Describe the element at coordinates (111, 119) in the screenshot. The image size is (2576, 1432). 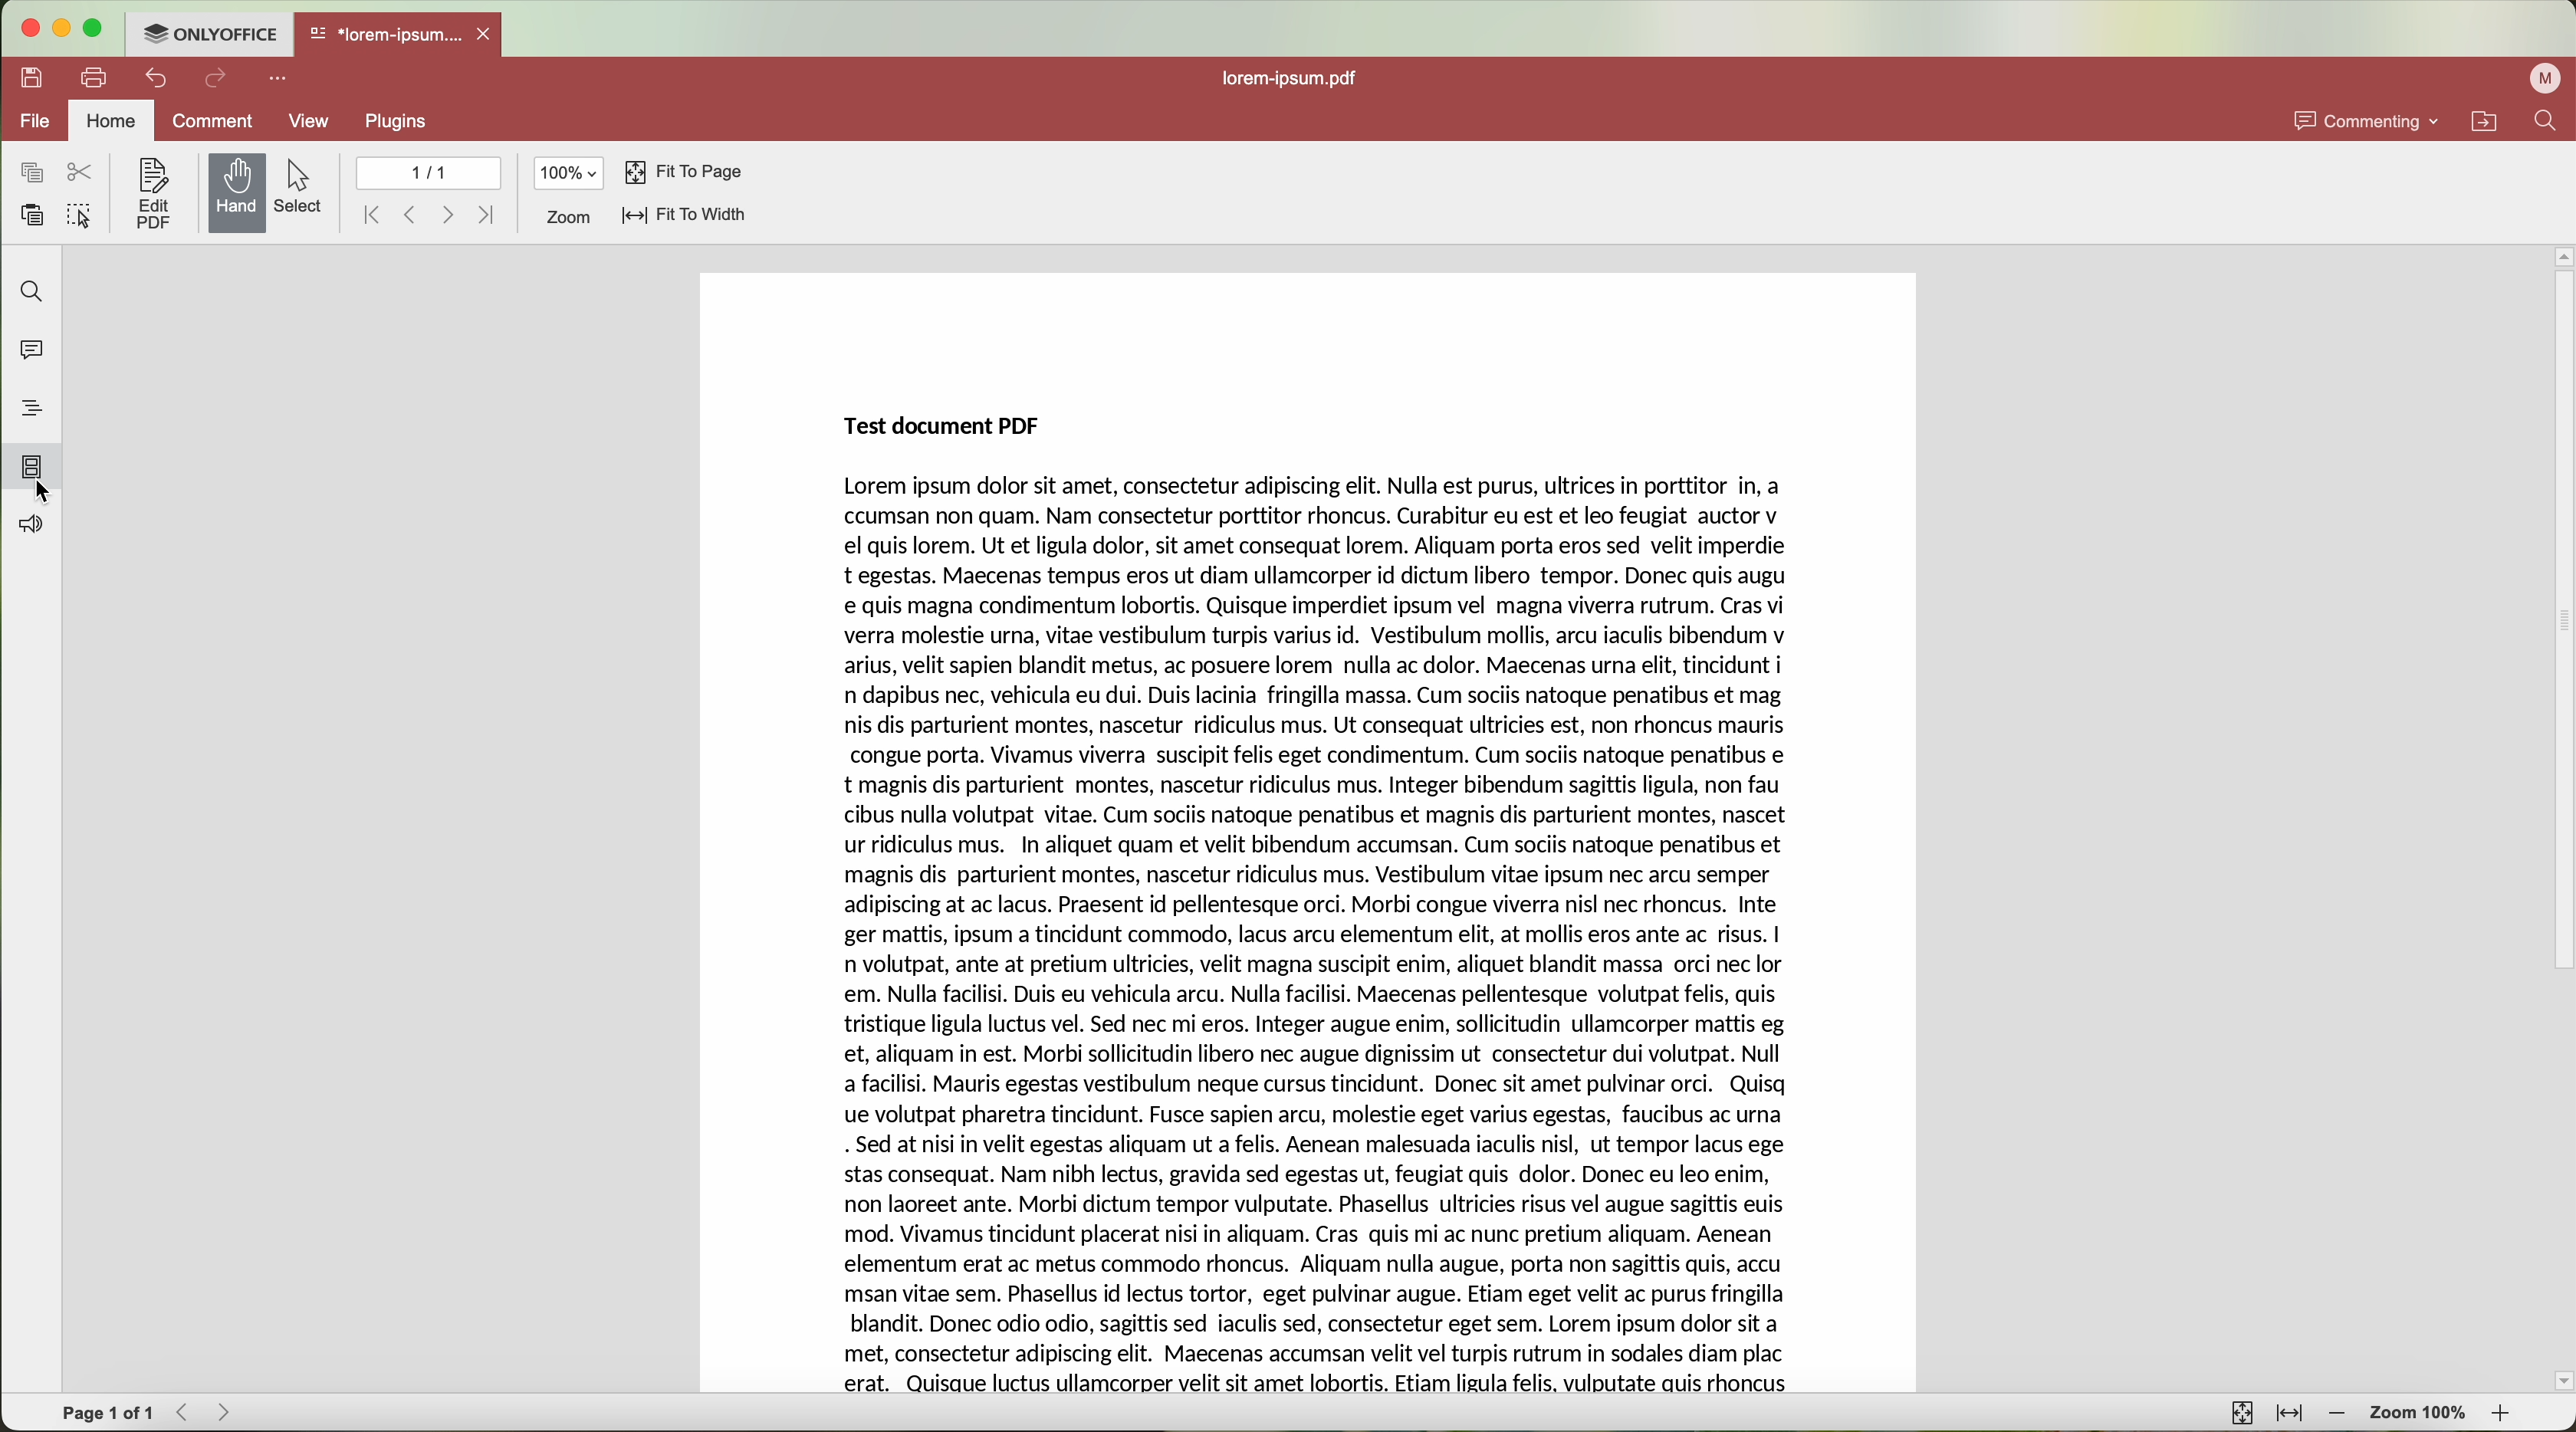
I see `home` at that location.